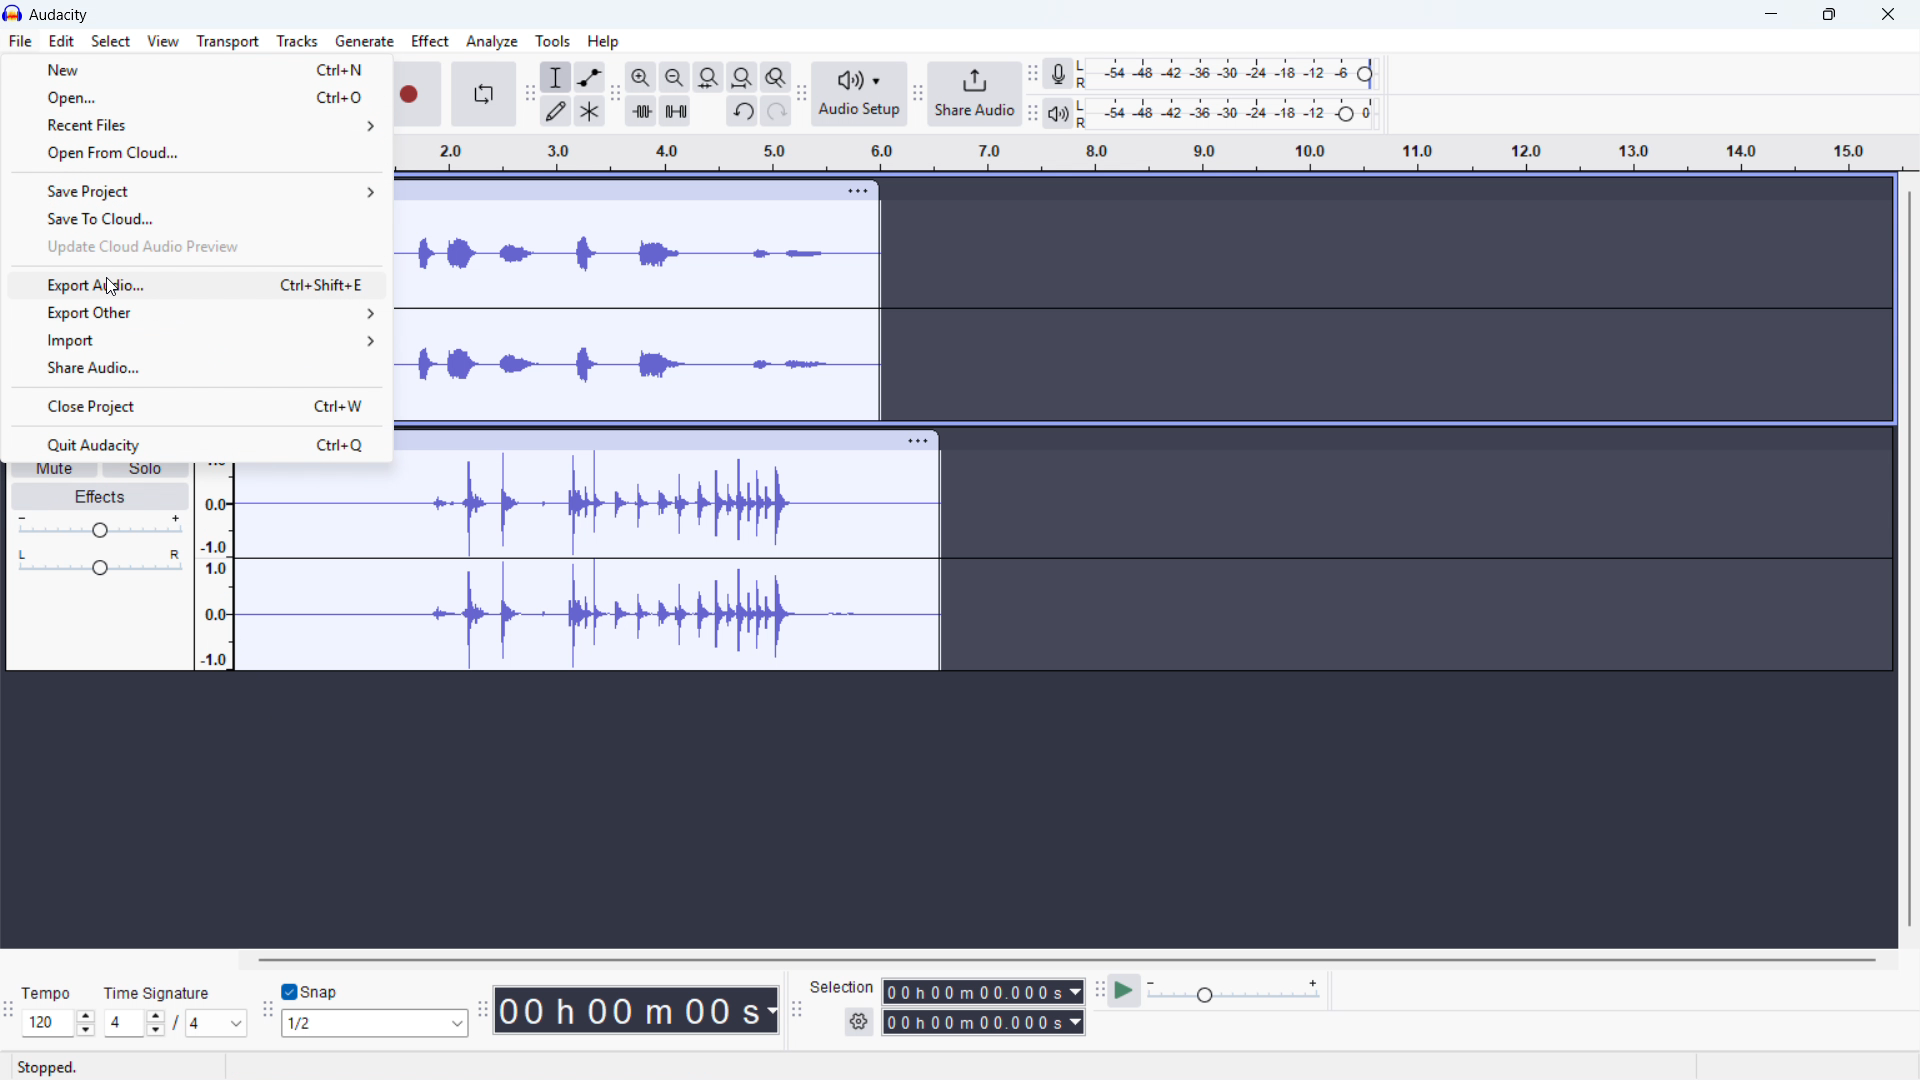 This screenshot has height=1080, width=1920. I want to click on Export audio , so click(196, 286).